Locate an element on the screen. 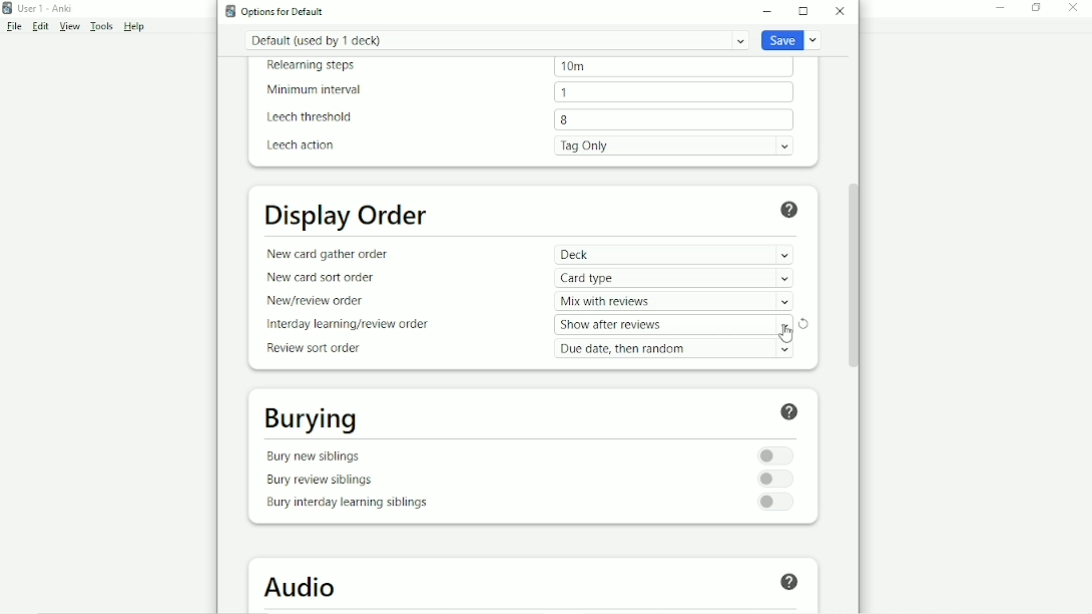 The height and width of the screenshot is (614, 1092). Help is located at coordinates (790, 210).